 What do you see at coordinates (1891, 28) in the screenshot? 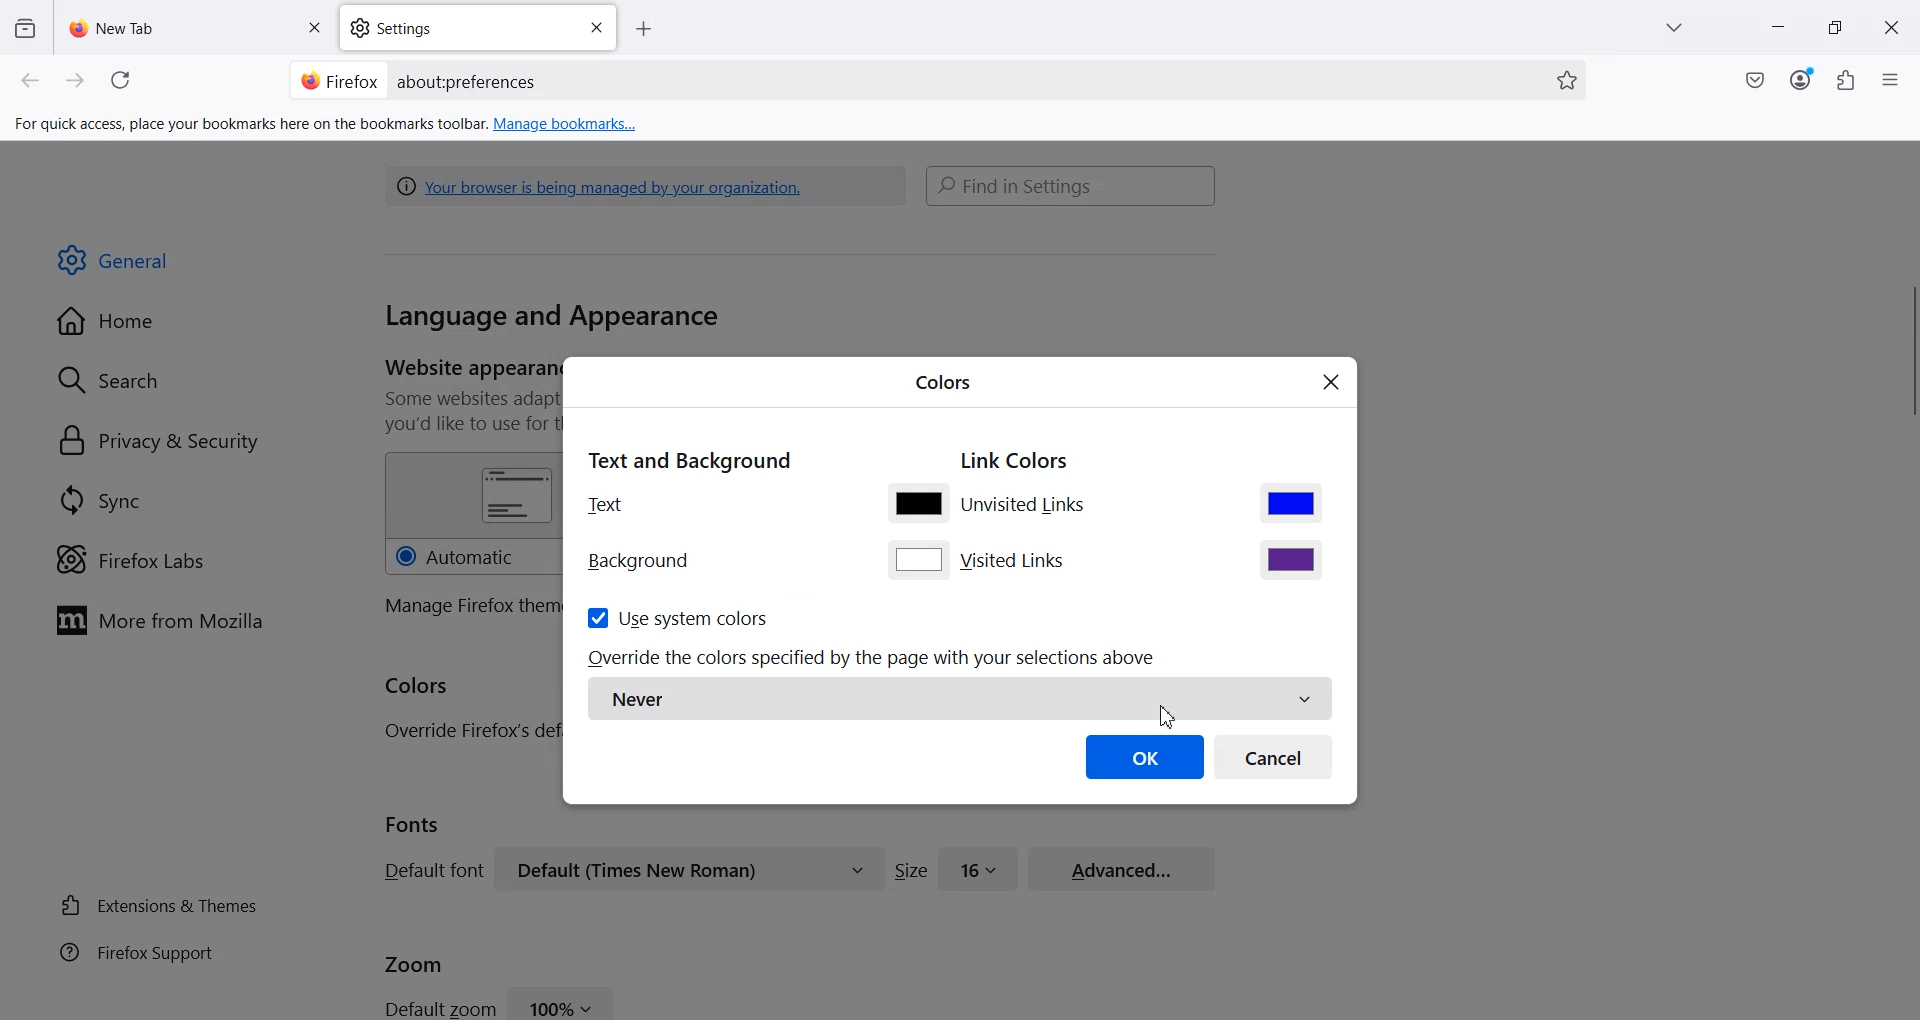
I see `Close` at bounding box center [1891, 28].